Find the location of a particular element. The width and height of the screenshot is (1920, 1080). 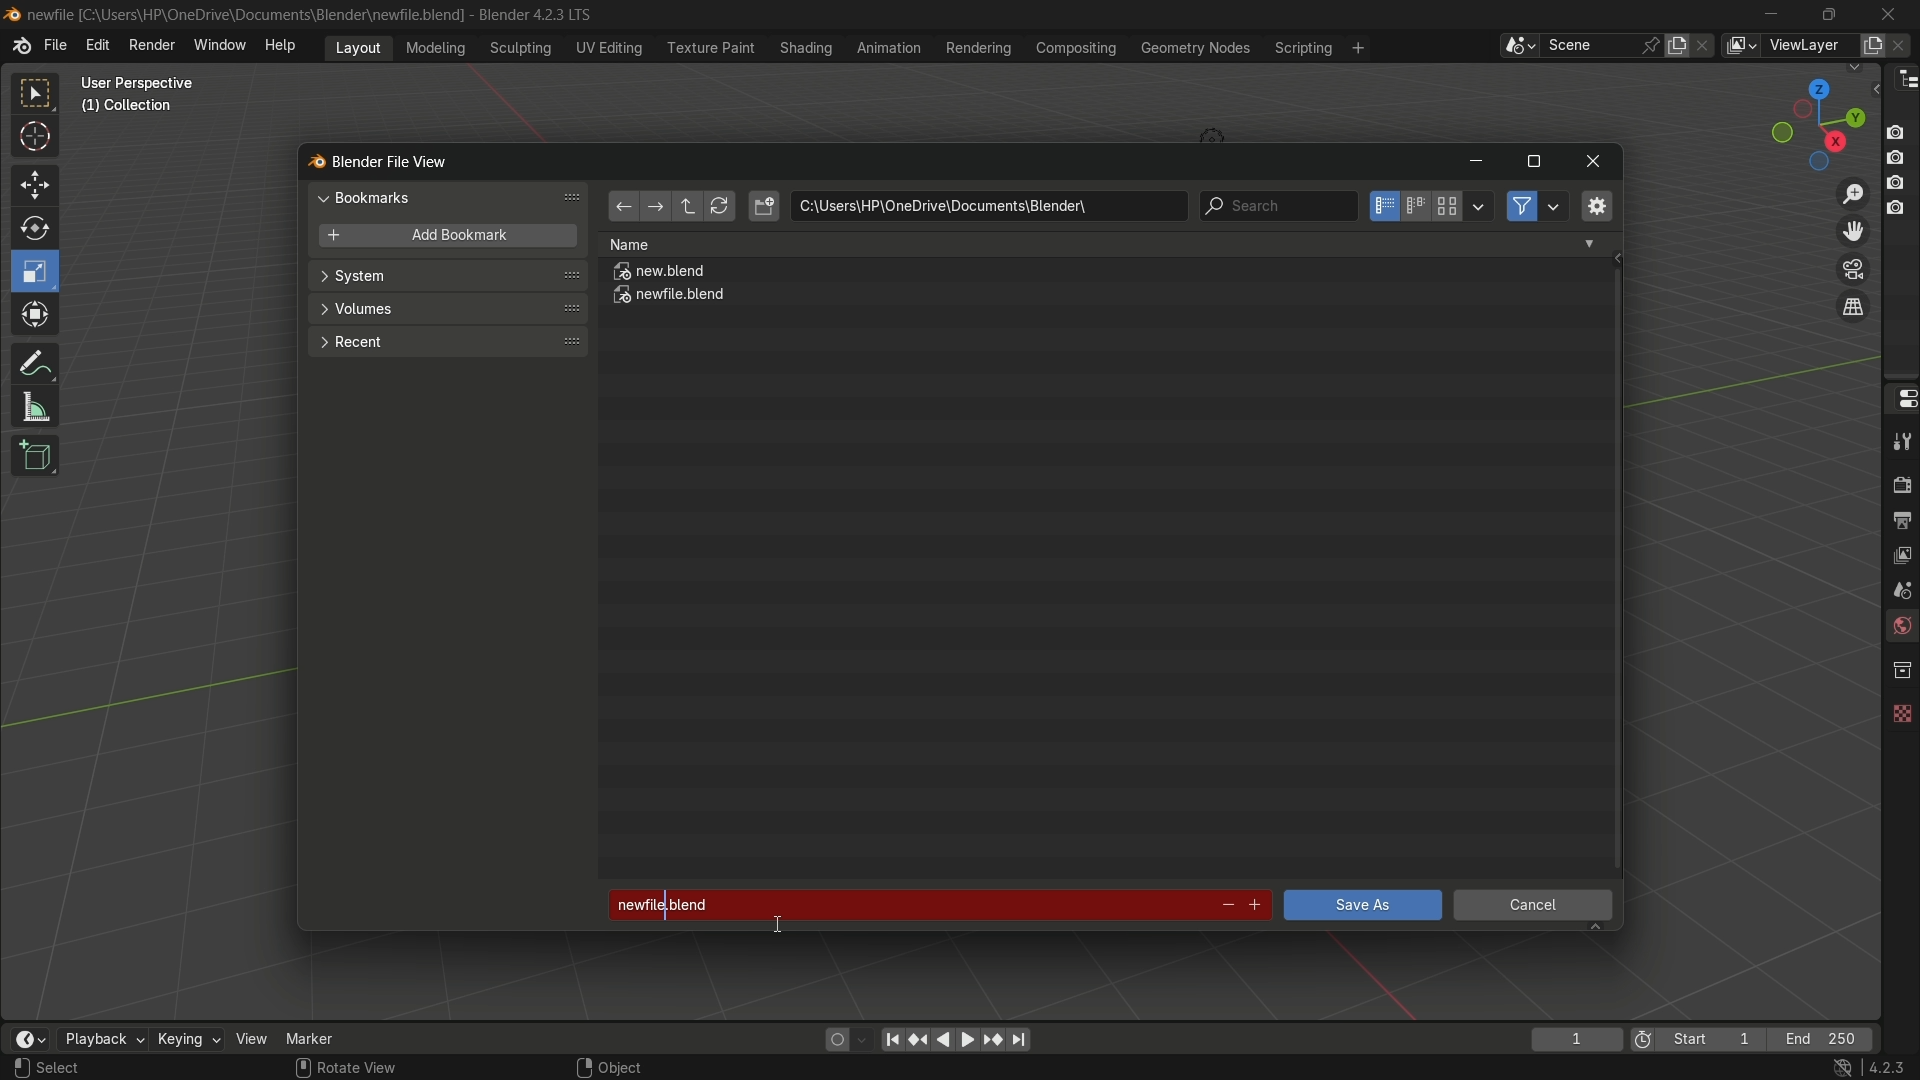

new scene is located at coordinates (1681, 45).